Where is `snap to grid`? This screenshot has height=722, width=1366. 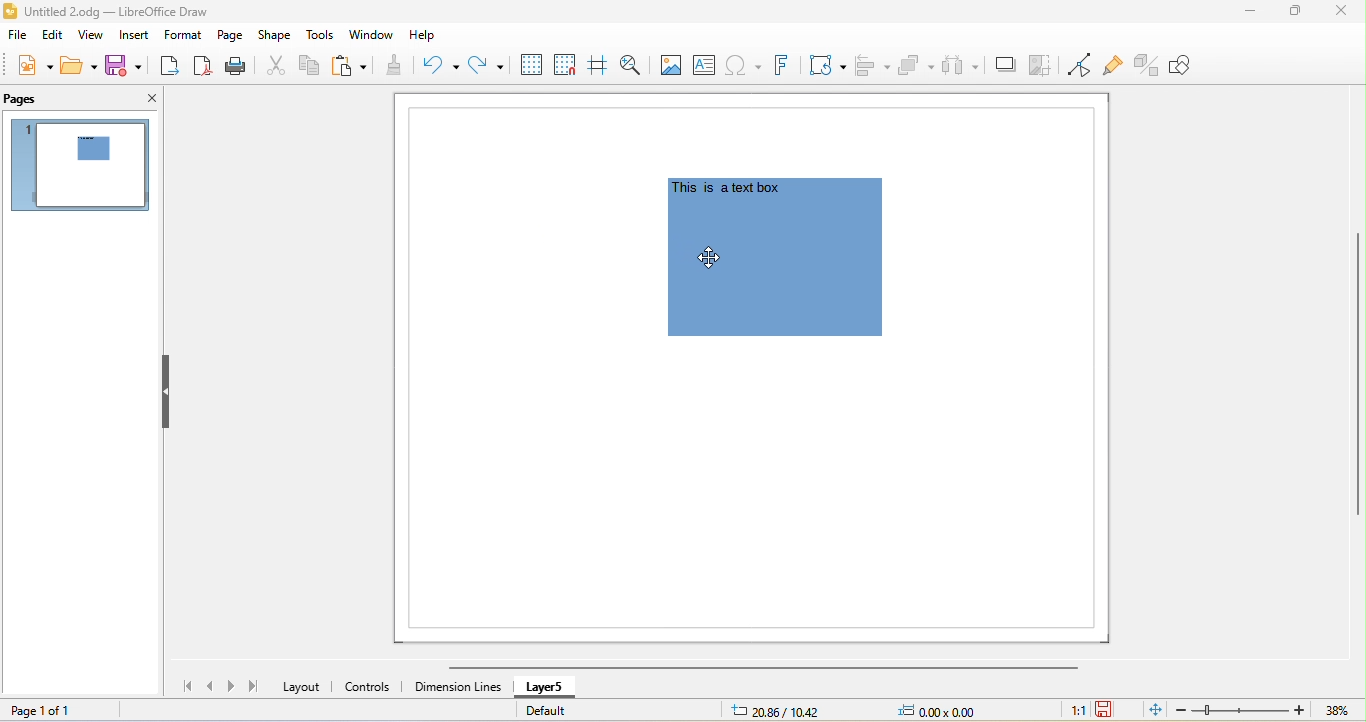 snap to grid is located at coordinates (564, 65).